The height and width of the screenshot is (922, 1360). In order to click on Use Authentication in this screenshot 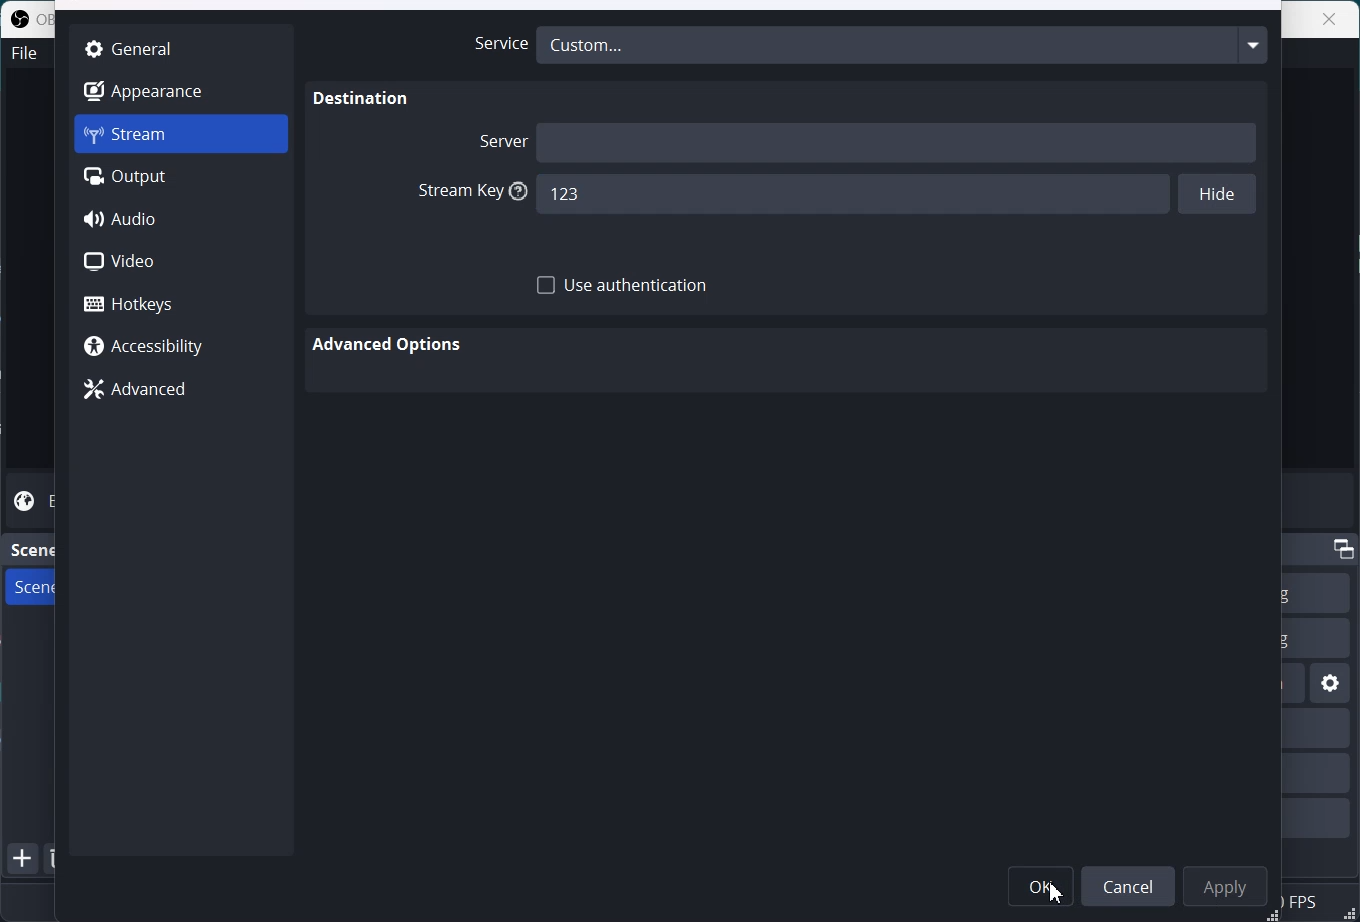, I will do `click(623, 286)`.